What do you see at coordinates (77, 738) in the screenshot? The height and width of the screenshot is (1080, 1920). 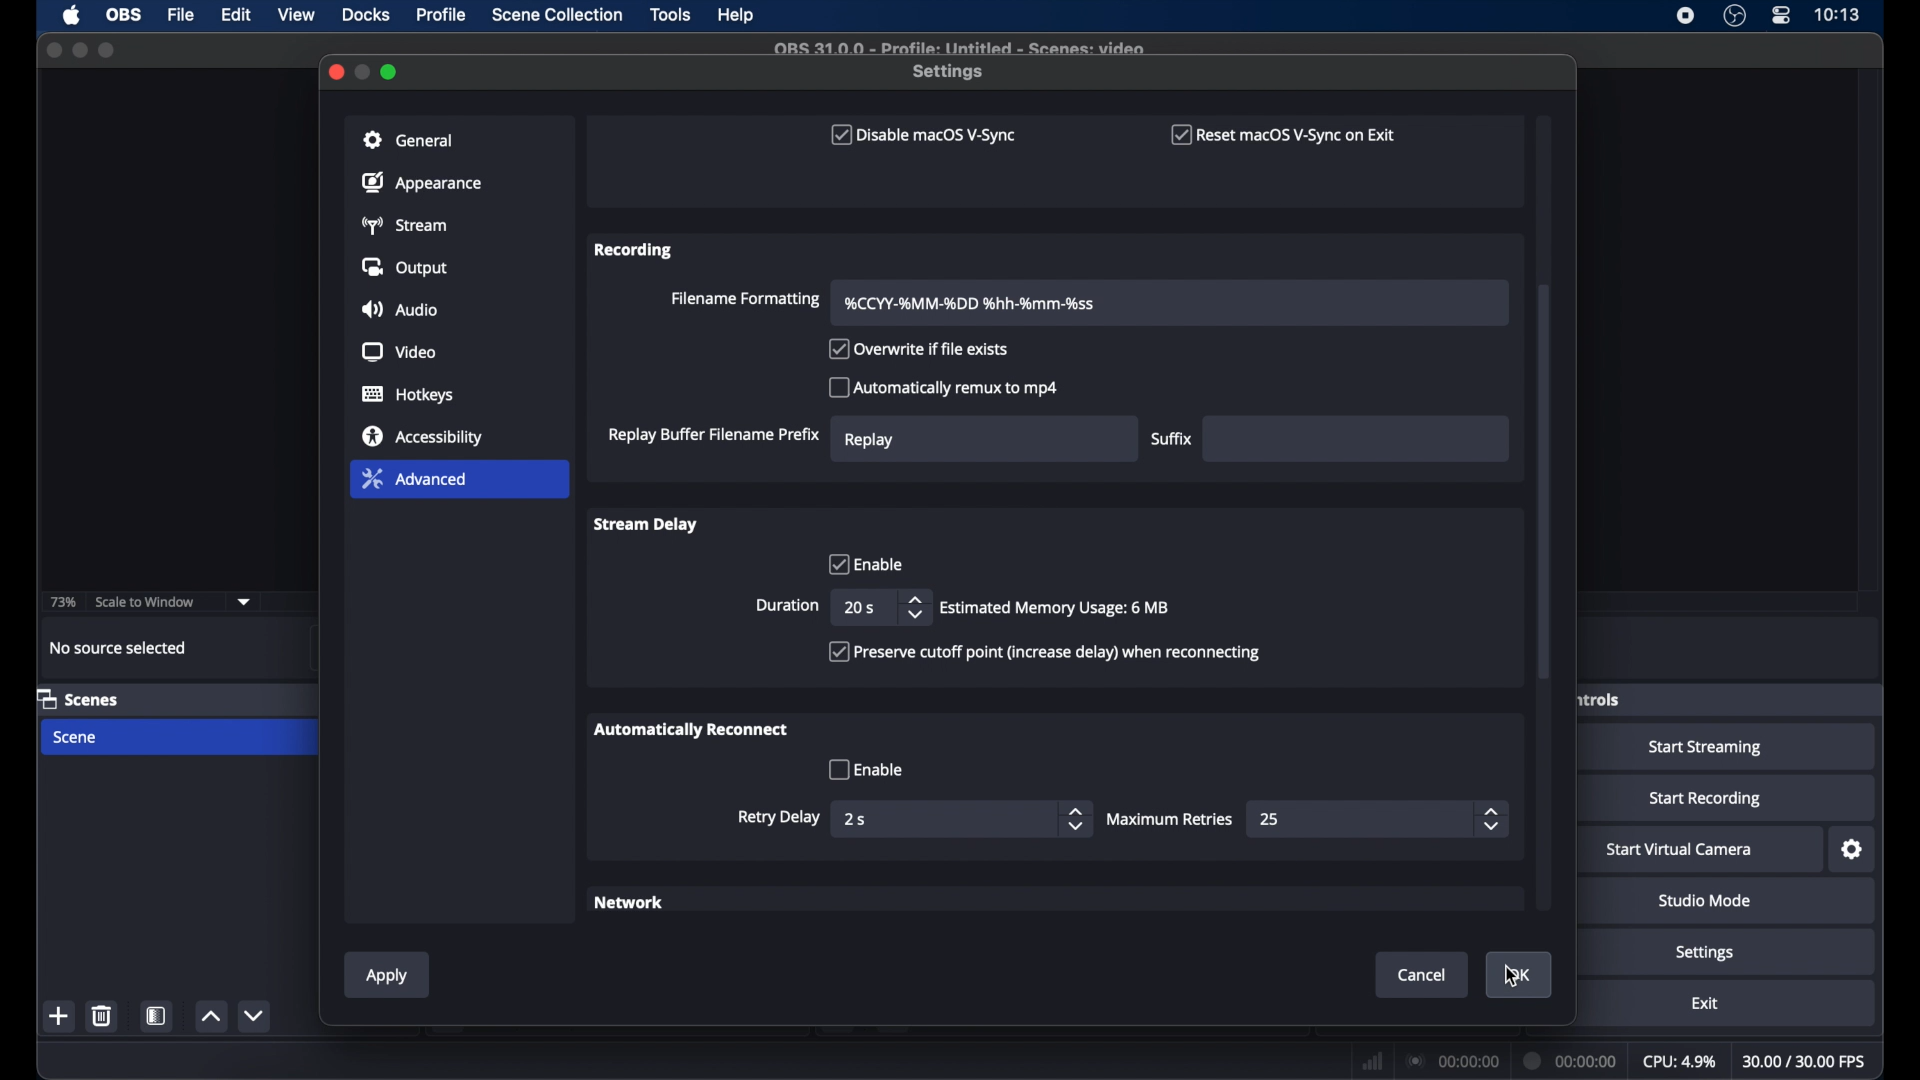 I see `scene` at bounding box center [77, 738].